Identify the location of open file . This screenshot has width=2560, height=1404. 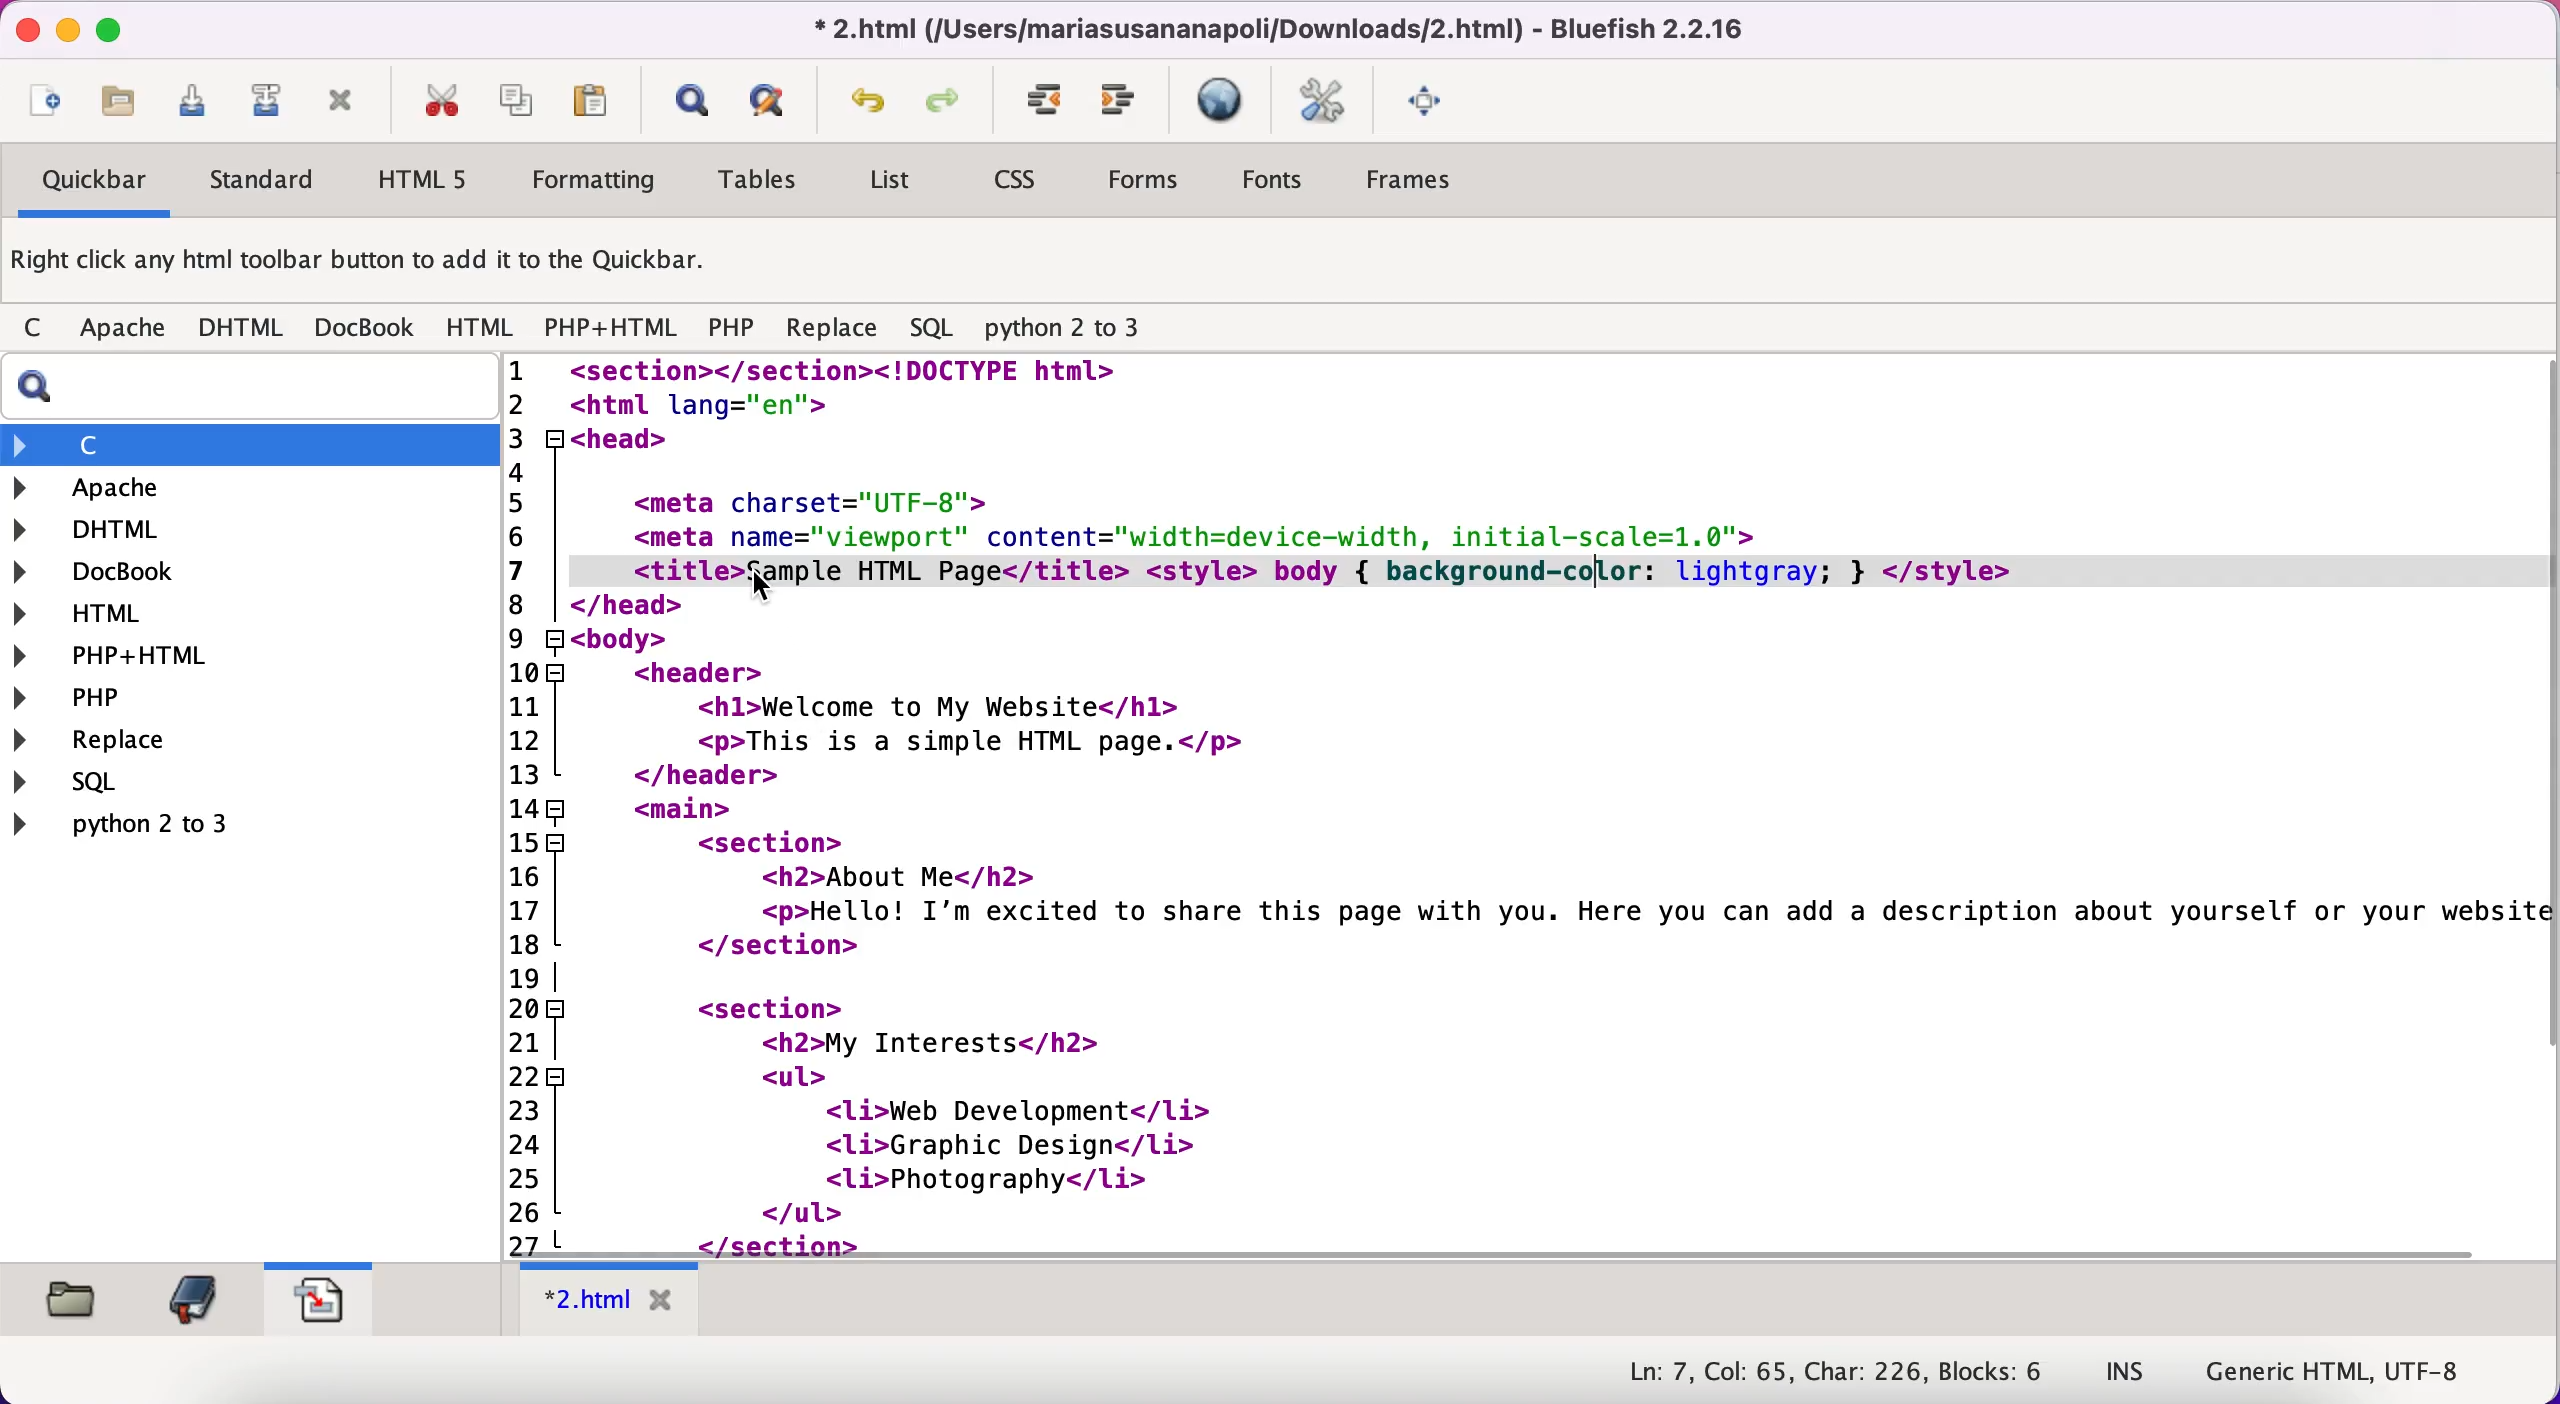
(128, 107).